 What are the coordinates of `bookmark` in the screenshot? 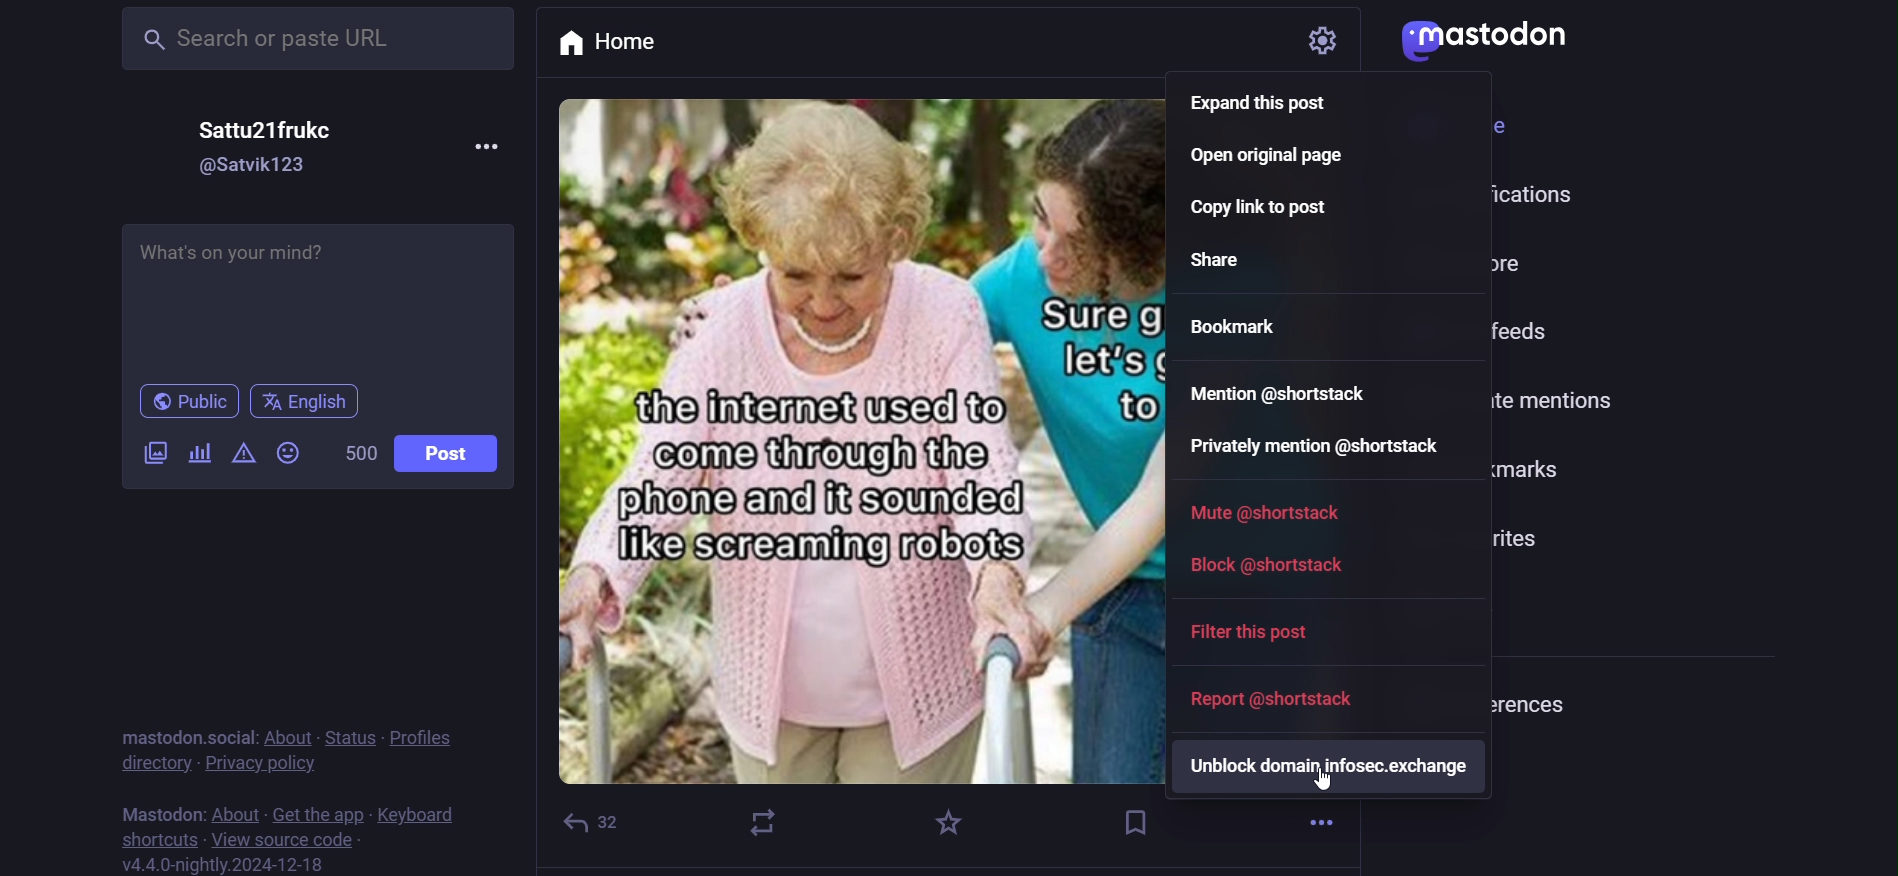 It's located at (1240, 327).